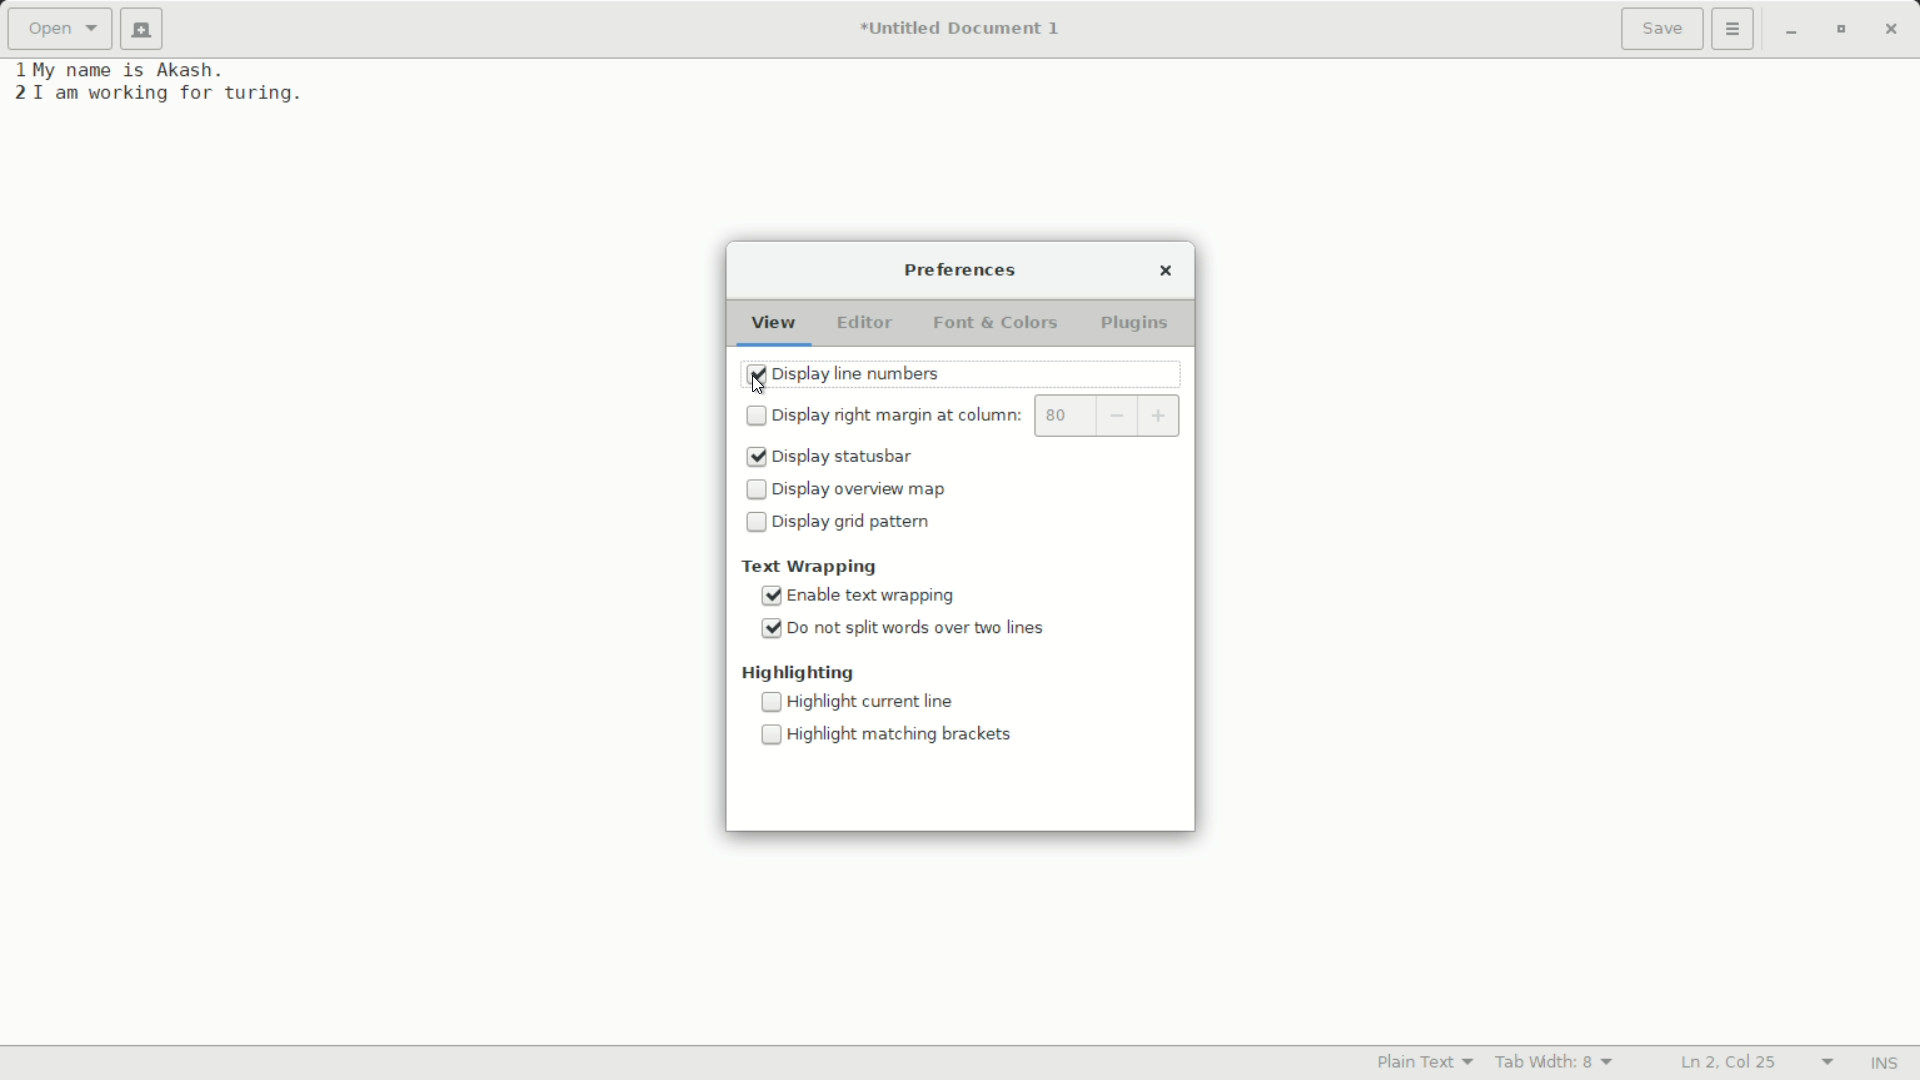  I want to click on plugins, so click(1136, 324).